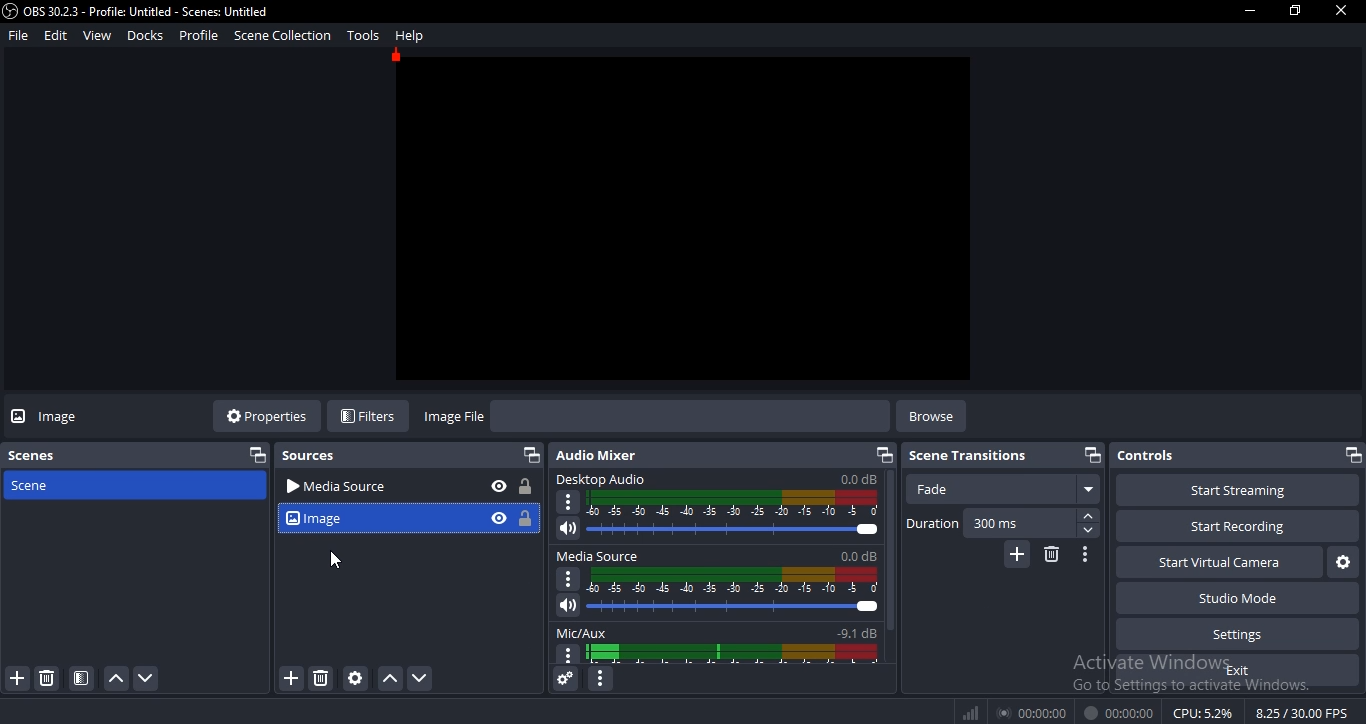 The image size is (1366, 724). Describe the element at coordinates (930, 416) in the screenshot. I see `browse` at that location.